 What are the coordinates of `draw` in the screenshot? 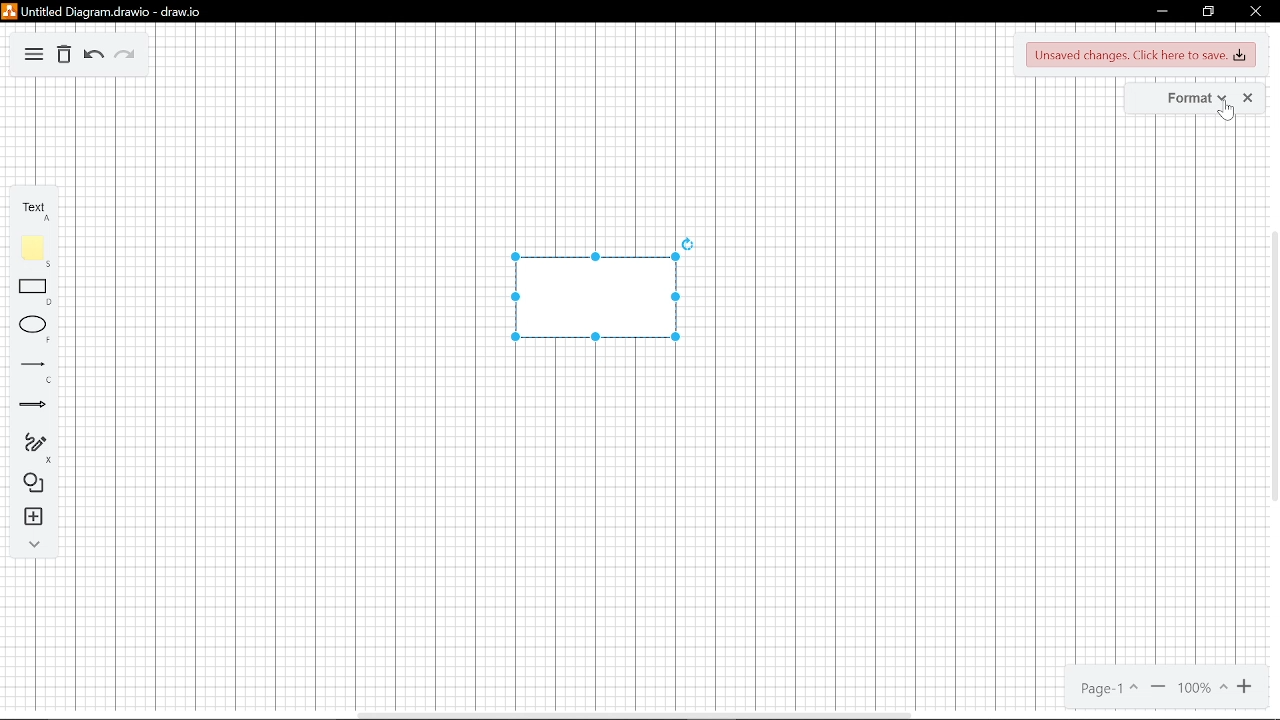 It's located at (34, 444).